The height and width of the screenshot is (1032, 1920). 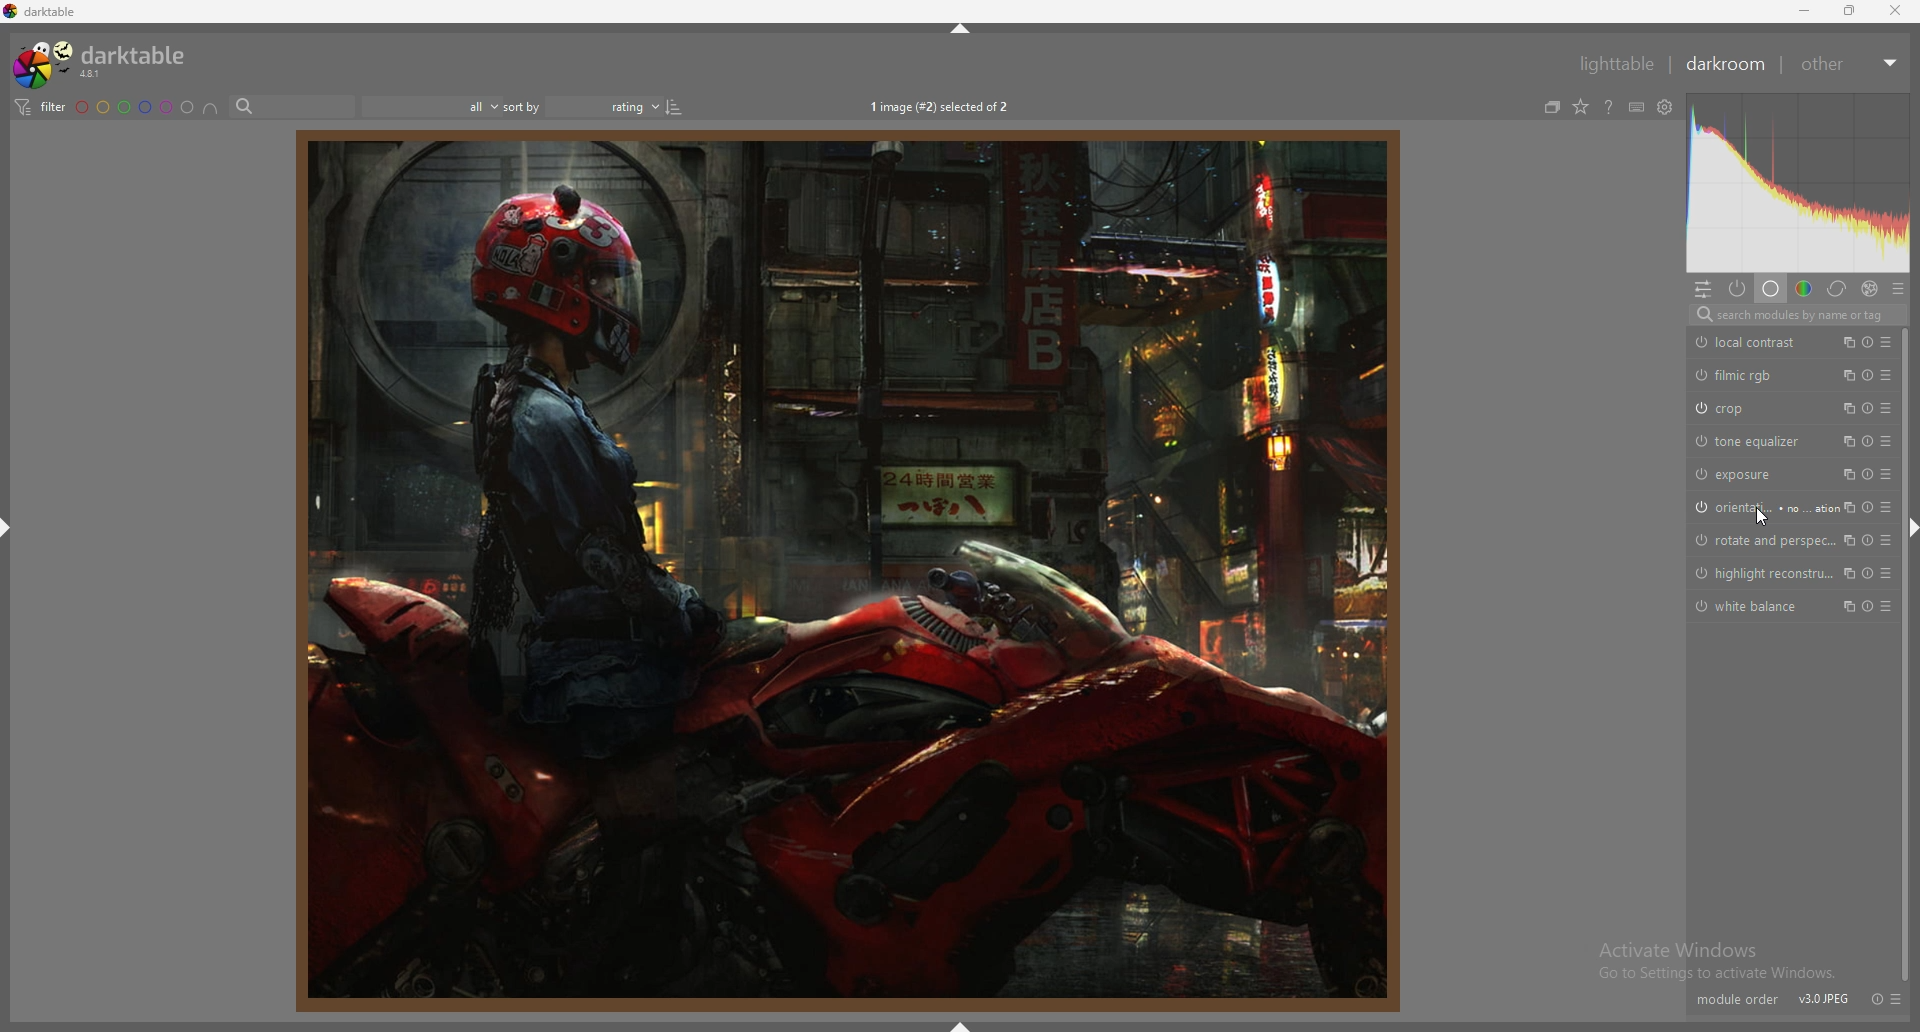 What do you see at coordinates (1868, 541) in the screenshot?
I see `reset` at bounding box center [1868, 541].